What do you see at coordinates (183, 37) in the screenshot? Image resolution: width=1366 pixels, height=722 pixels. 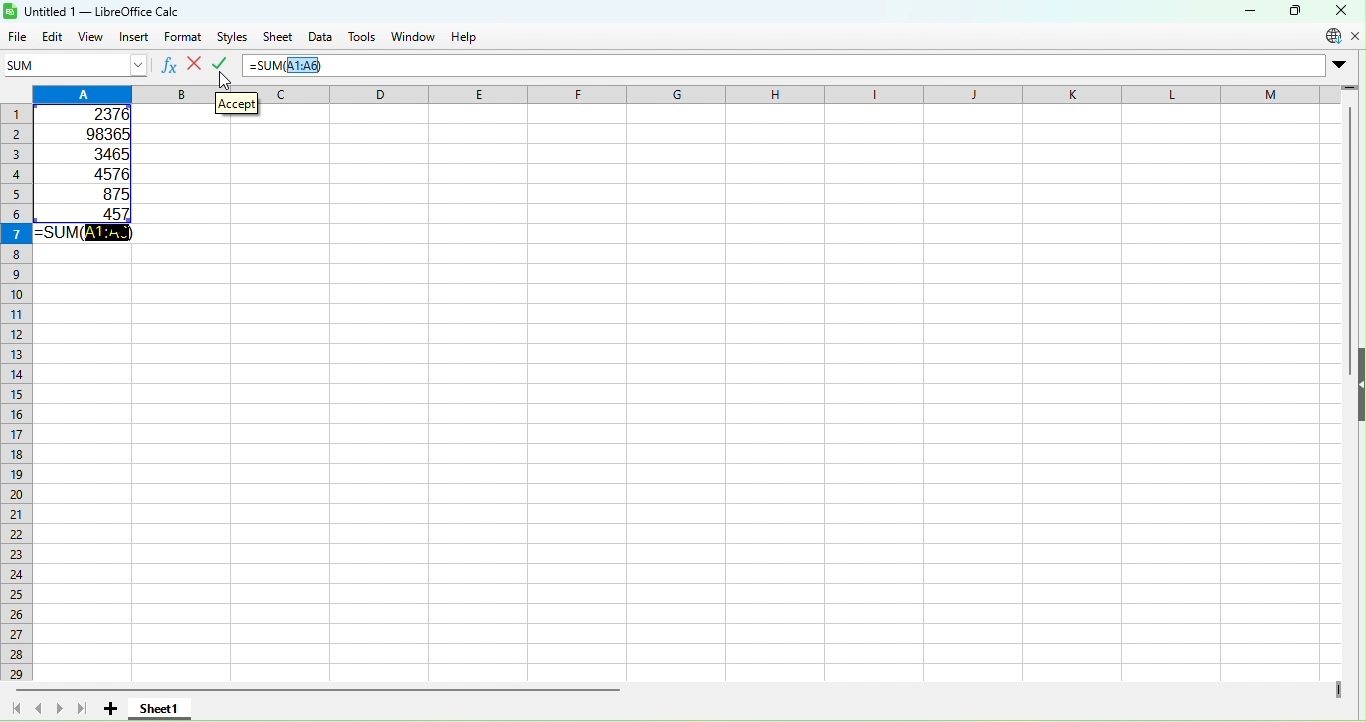 I see `Format` at bounding box center [183, 37].